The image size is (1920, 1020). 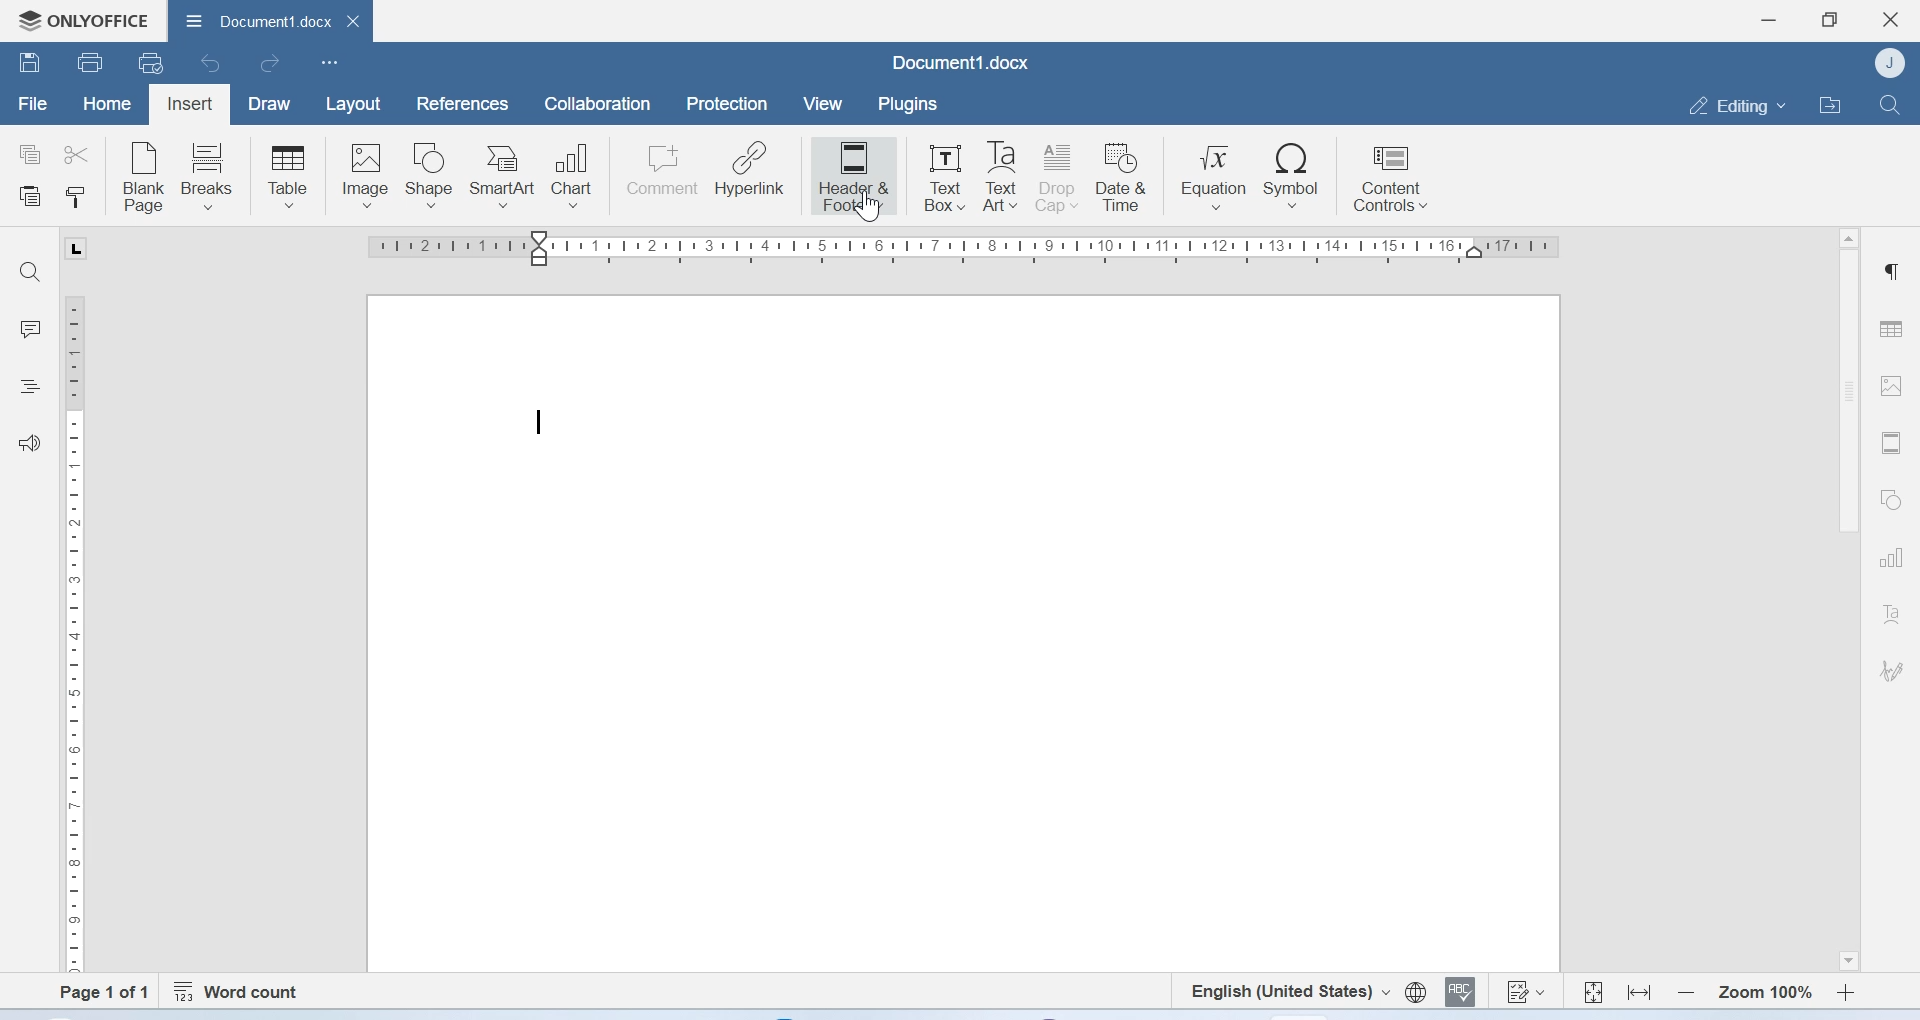 I want to click on Spell checking, so click(x=1463, y=993).